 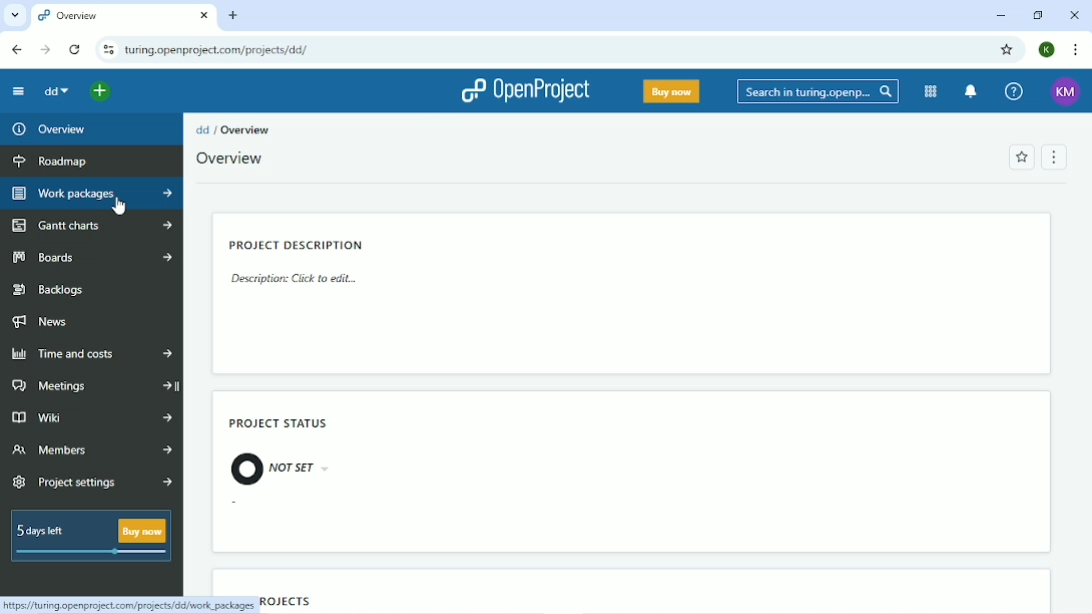 I want to click on Search in Turing.opening, so click(x=818, y=92).